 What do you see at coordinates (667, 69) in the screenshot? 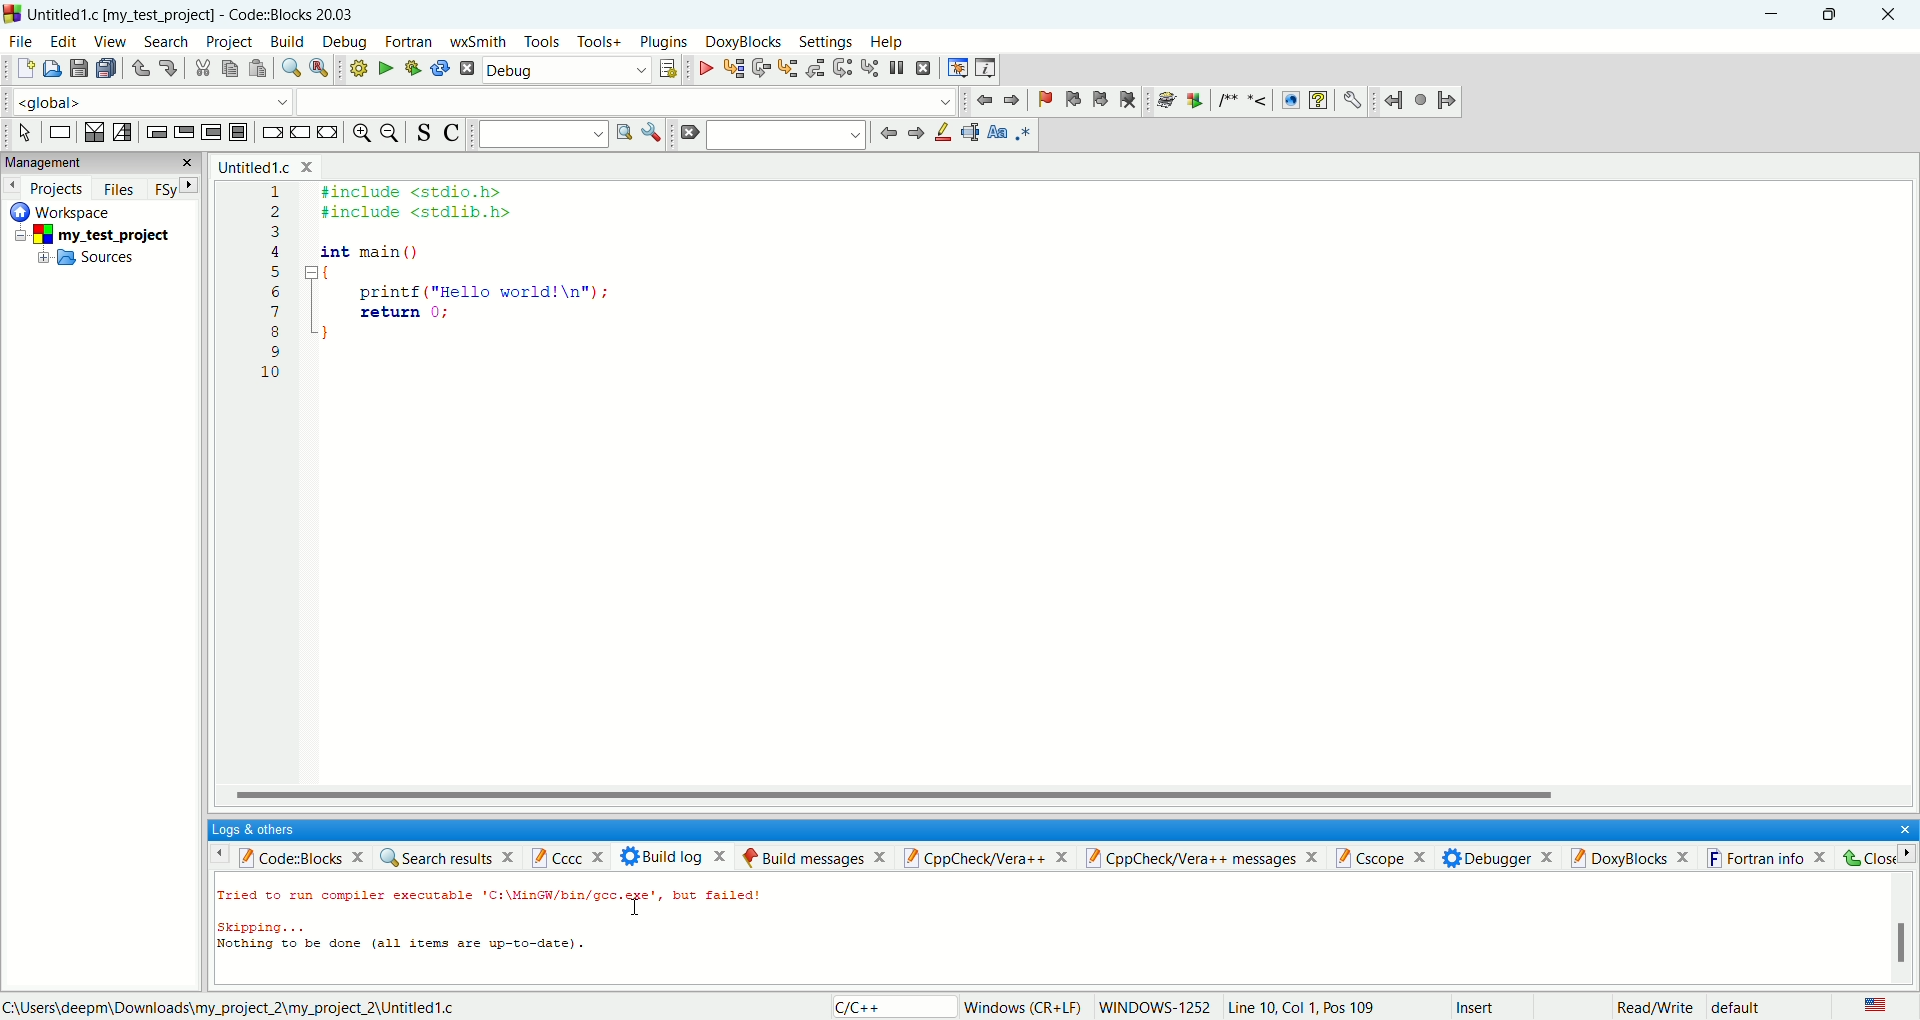
I see `elect target dialog` at bounding box center [667, 69].